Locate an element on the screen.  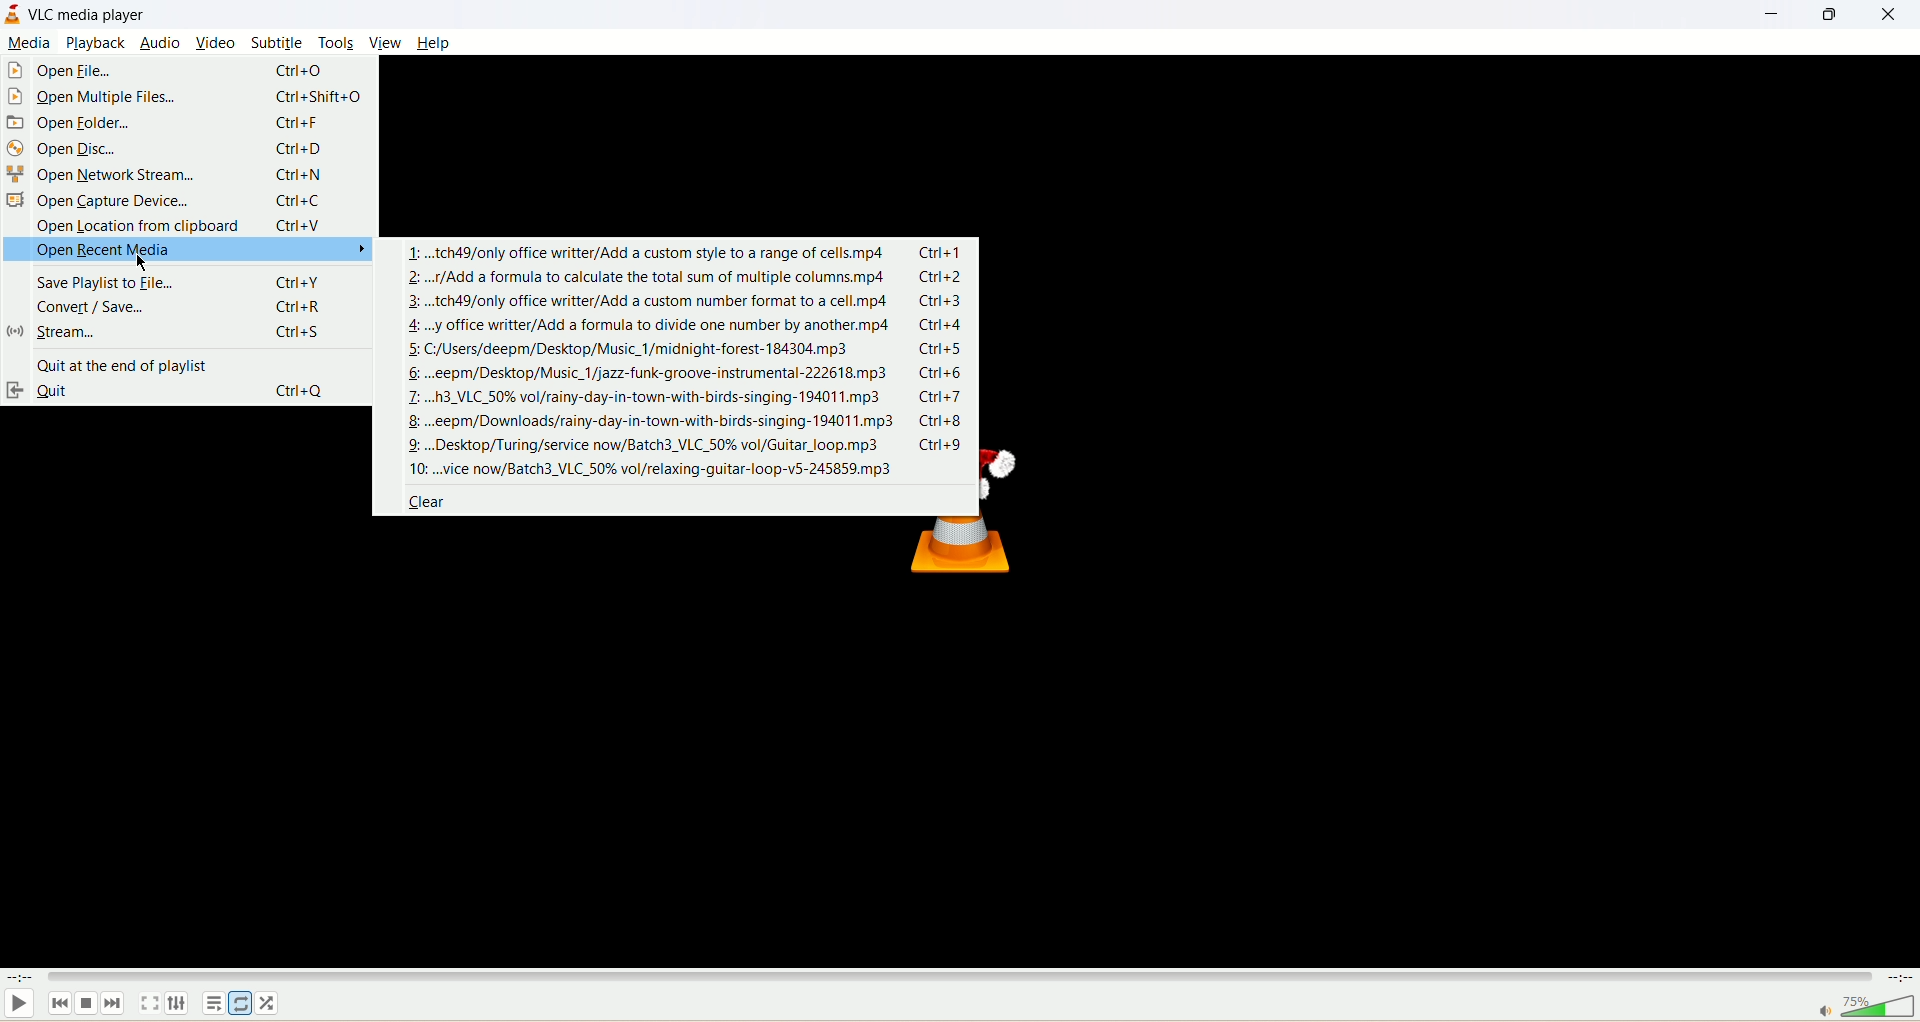
ctrl+Q is located at coordinates (299, 391).